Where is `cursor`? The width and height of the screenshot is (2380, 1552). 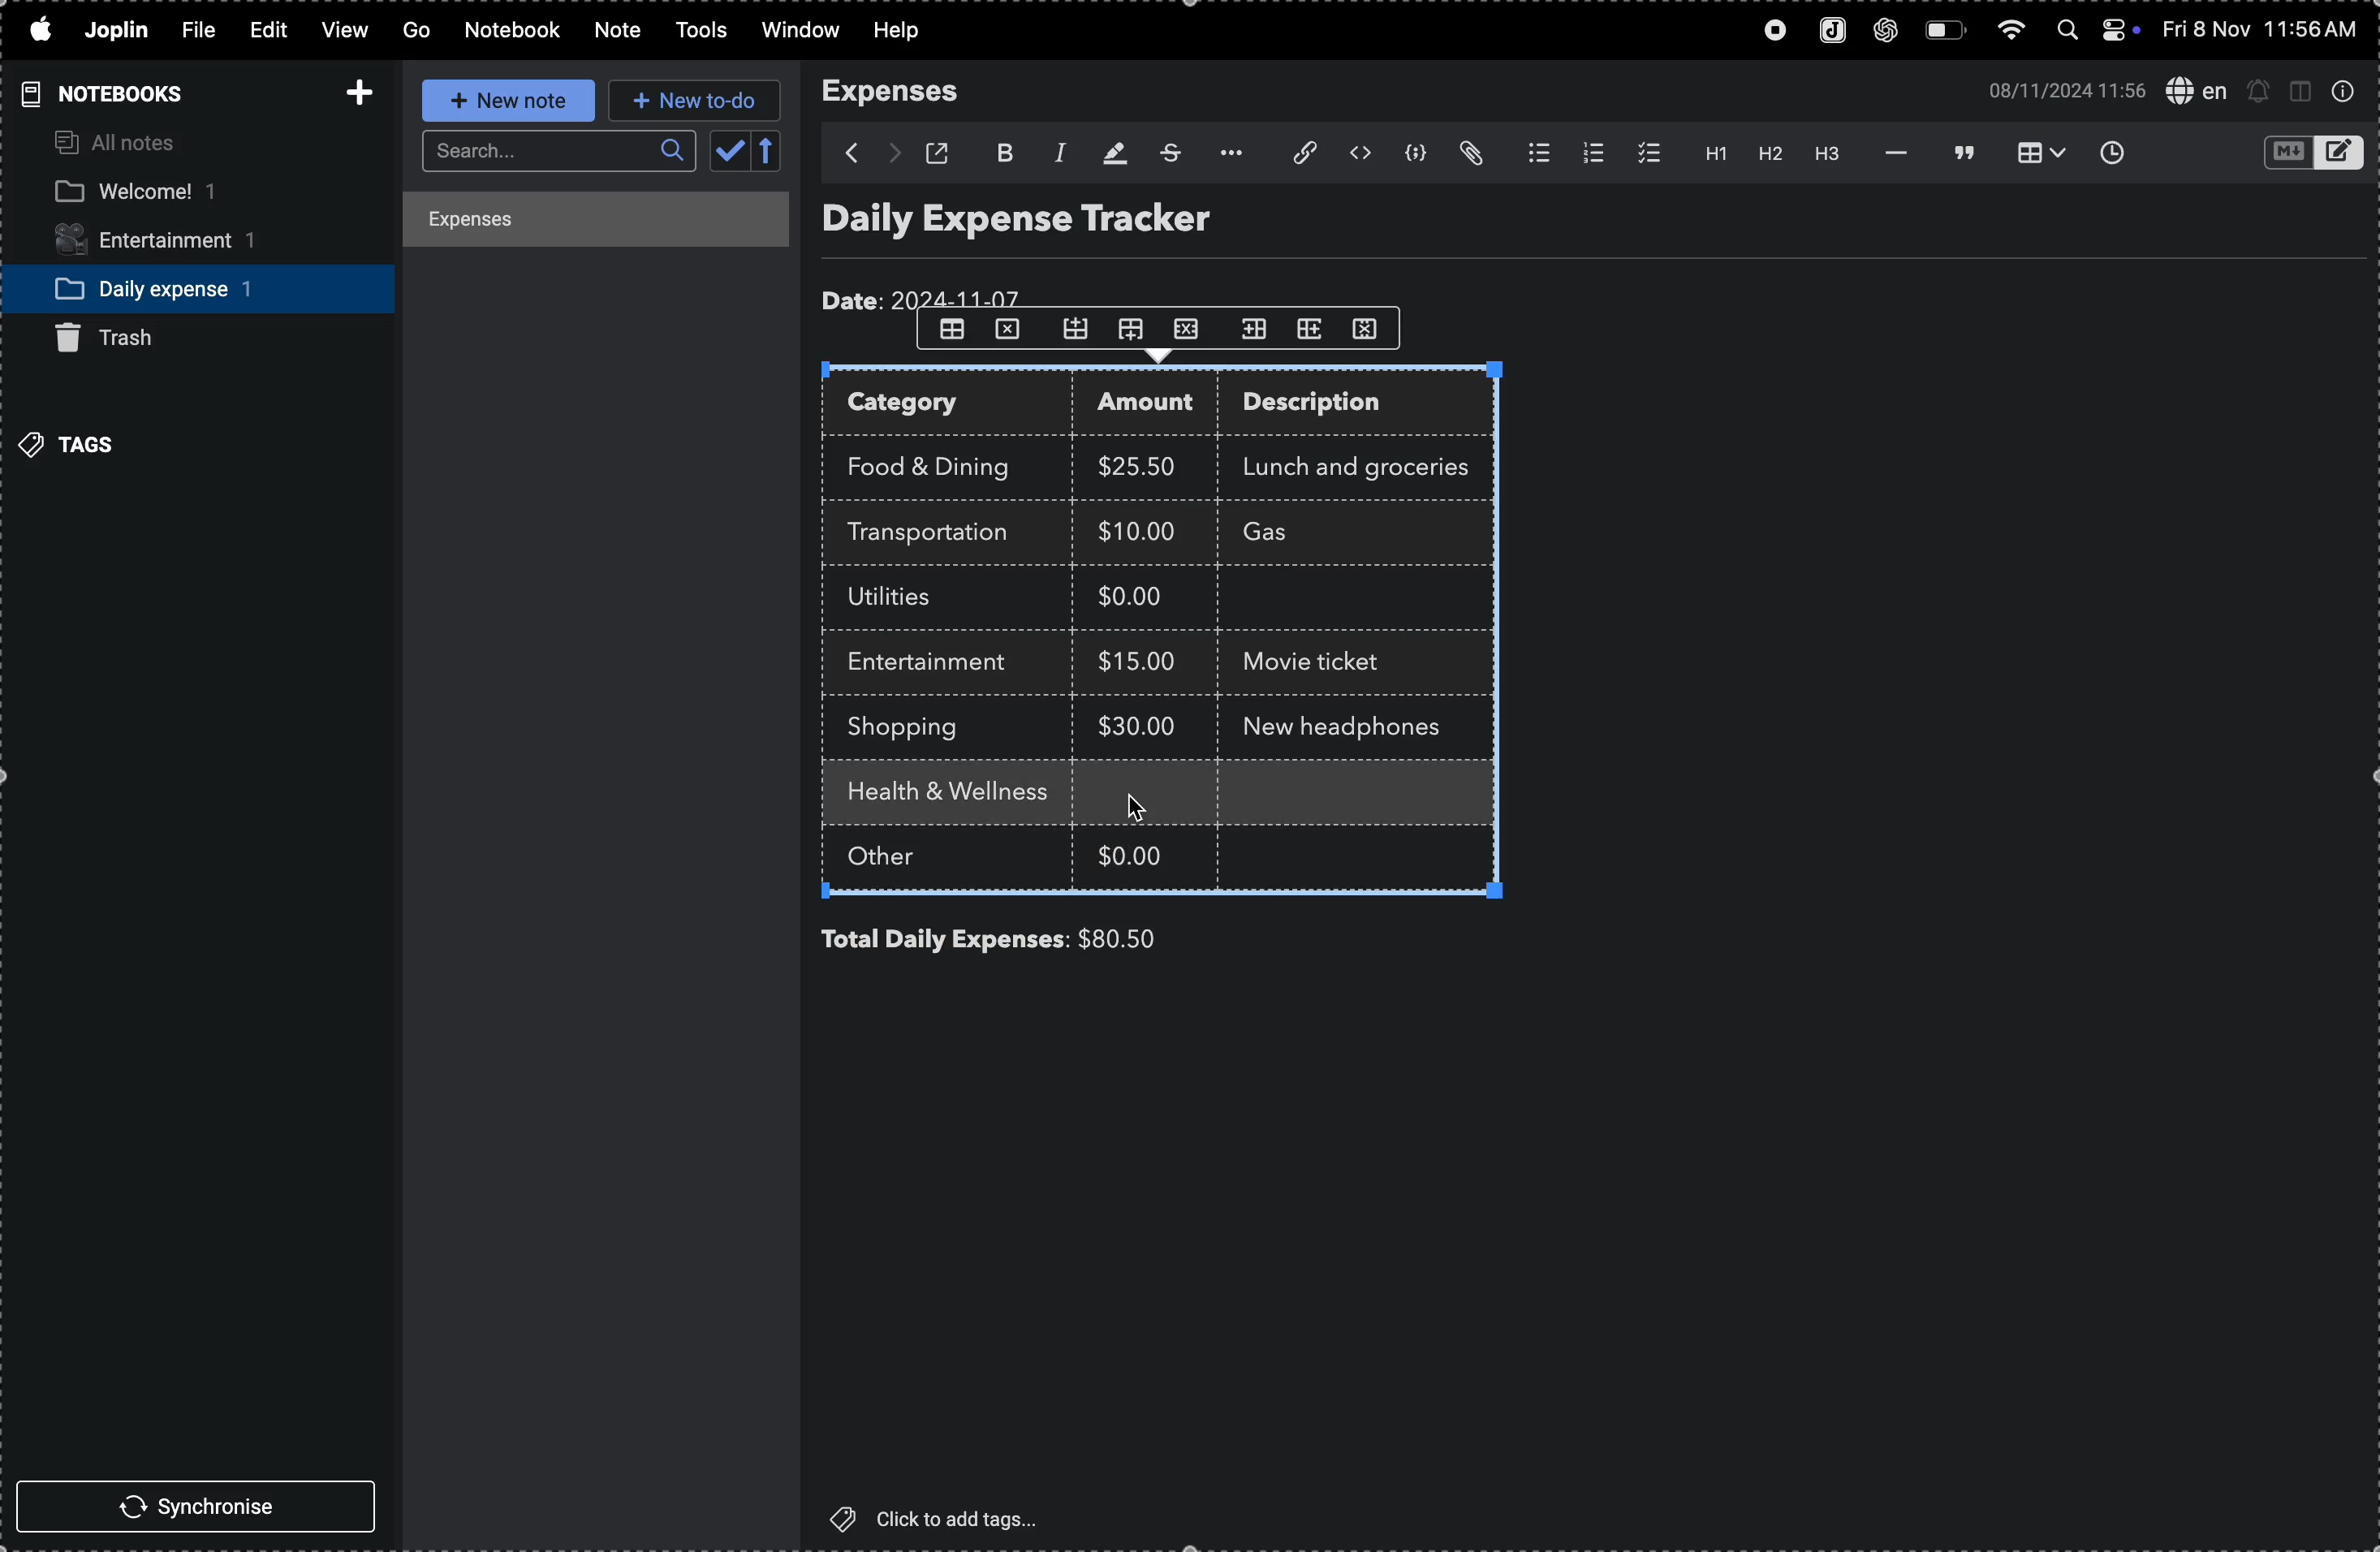 cursor is located at coordinates (1139, 805).